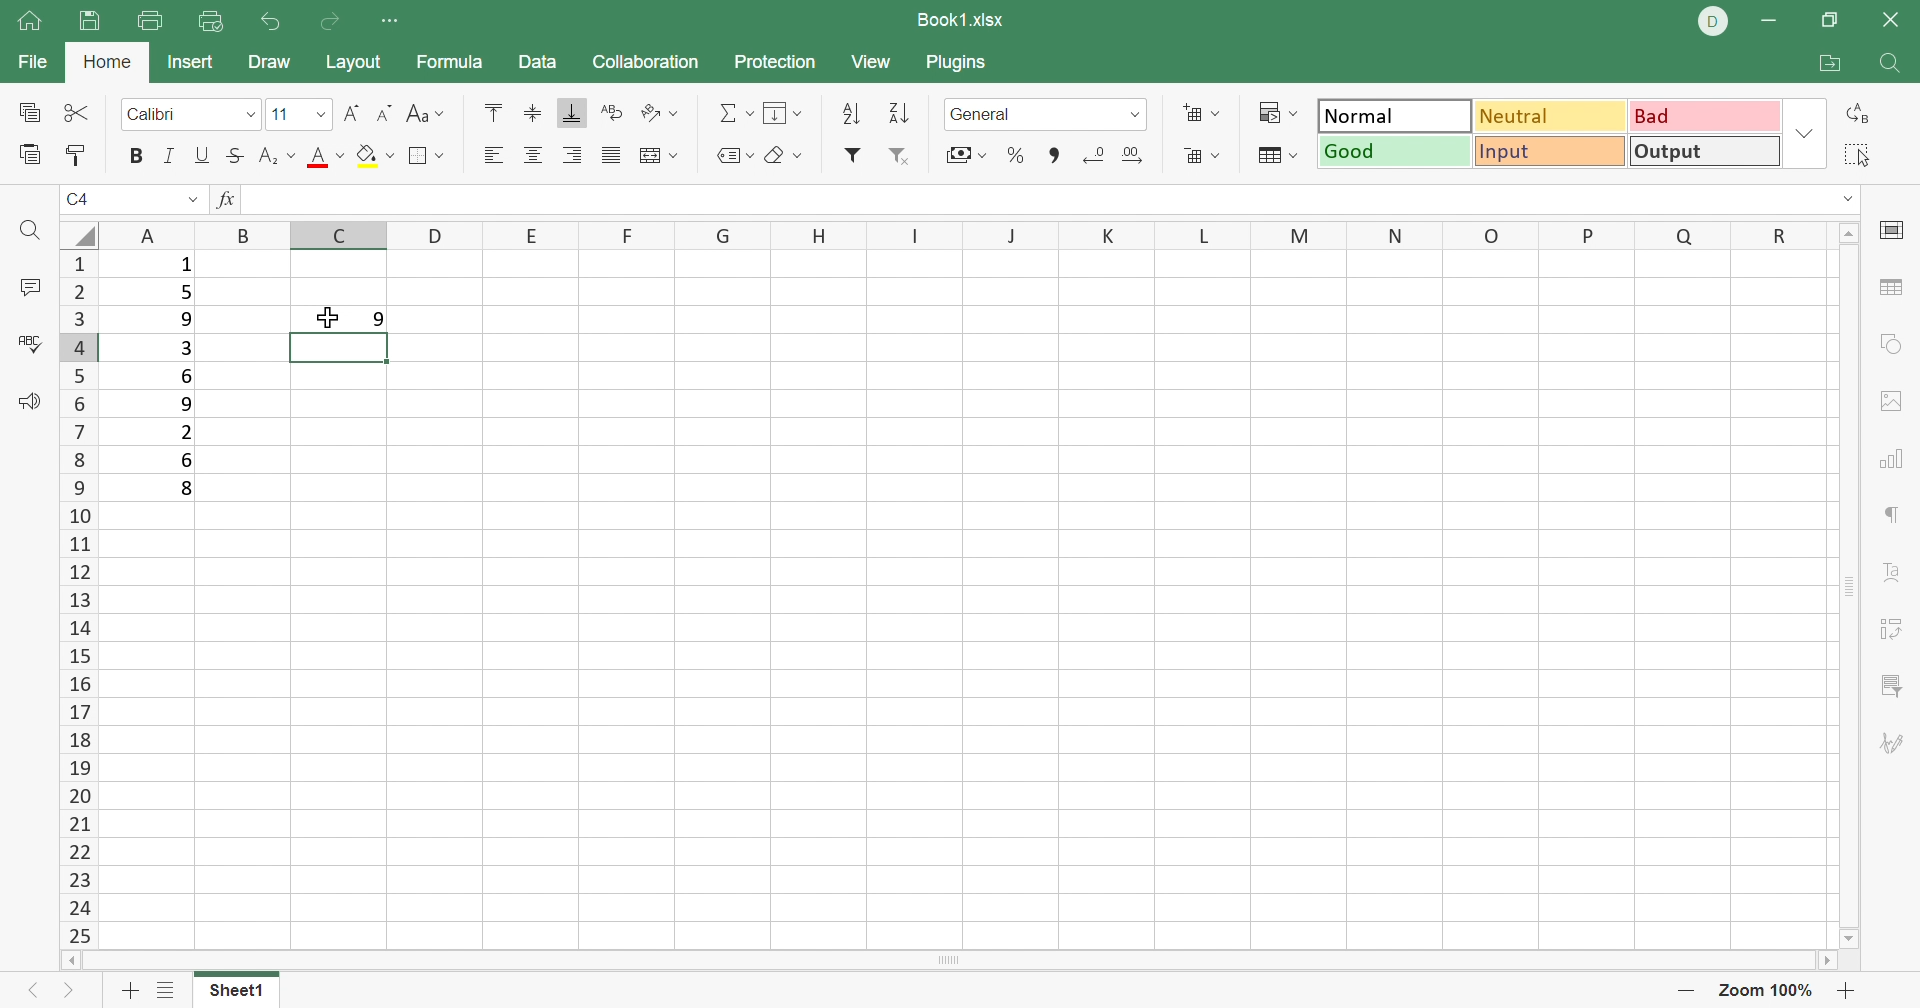  Describe the element at coordinates (77, 962) in the screenshot. I see `Scroll Left` at that location.